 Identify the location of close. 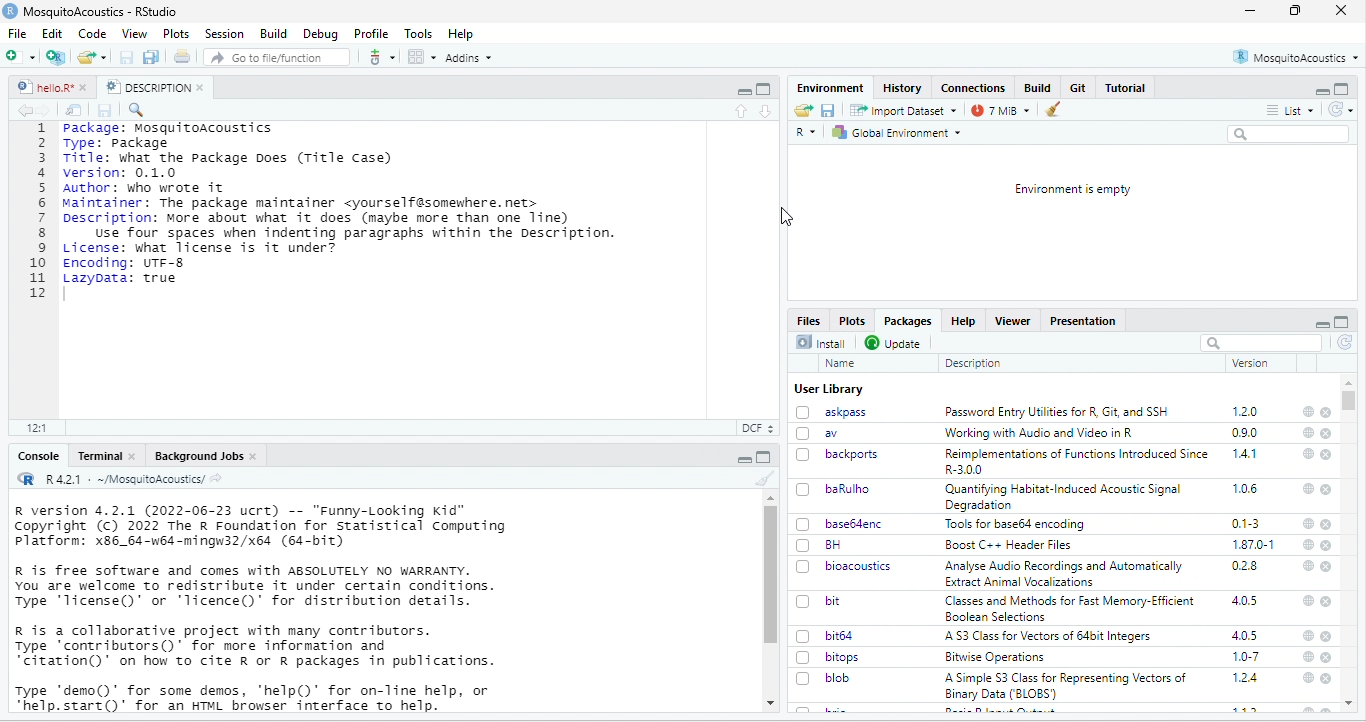
(1328, 637).